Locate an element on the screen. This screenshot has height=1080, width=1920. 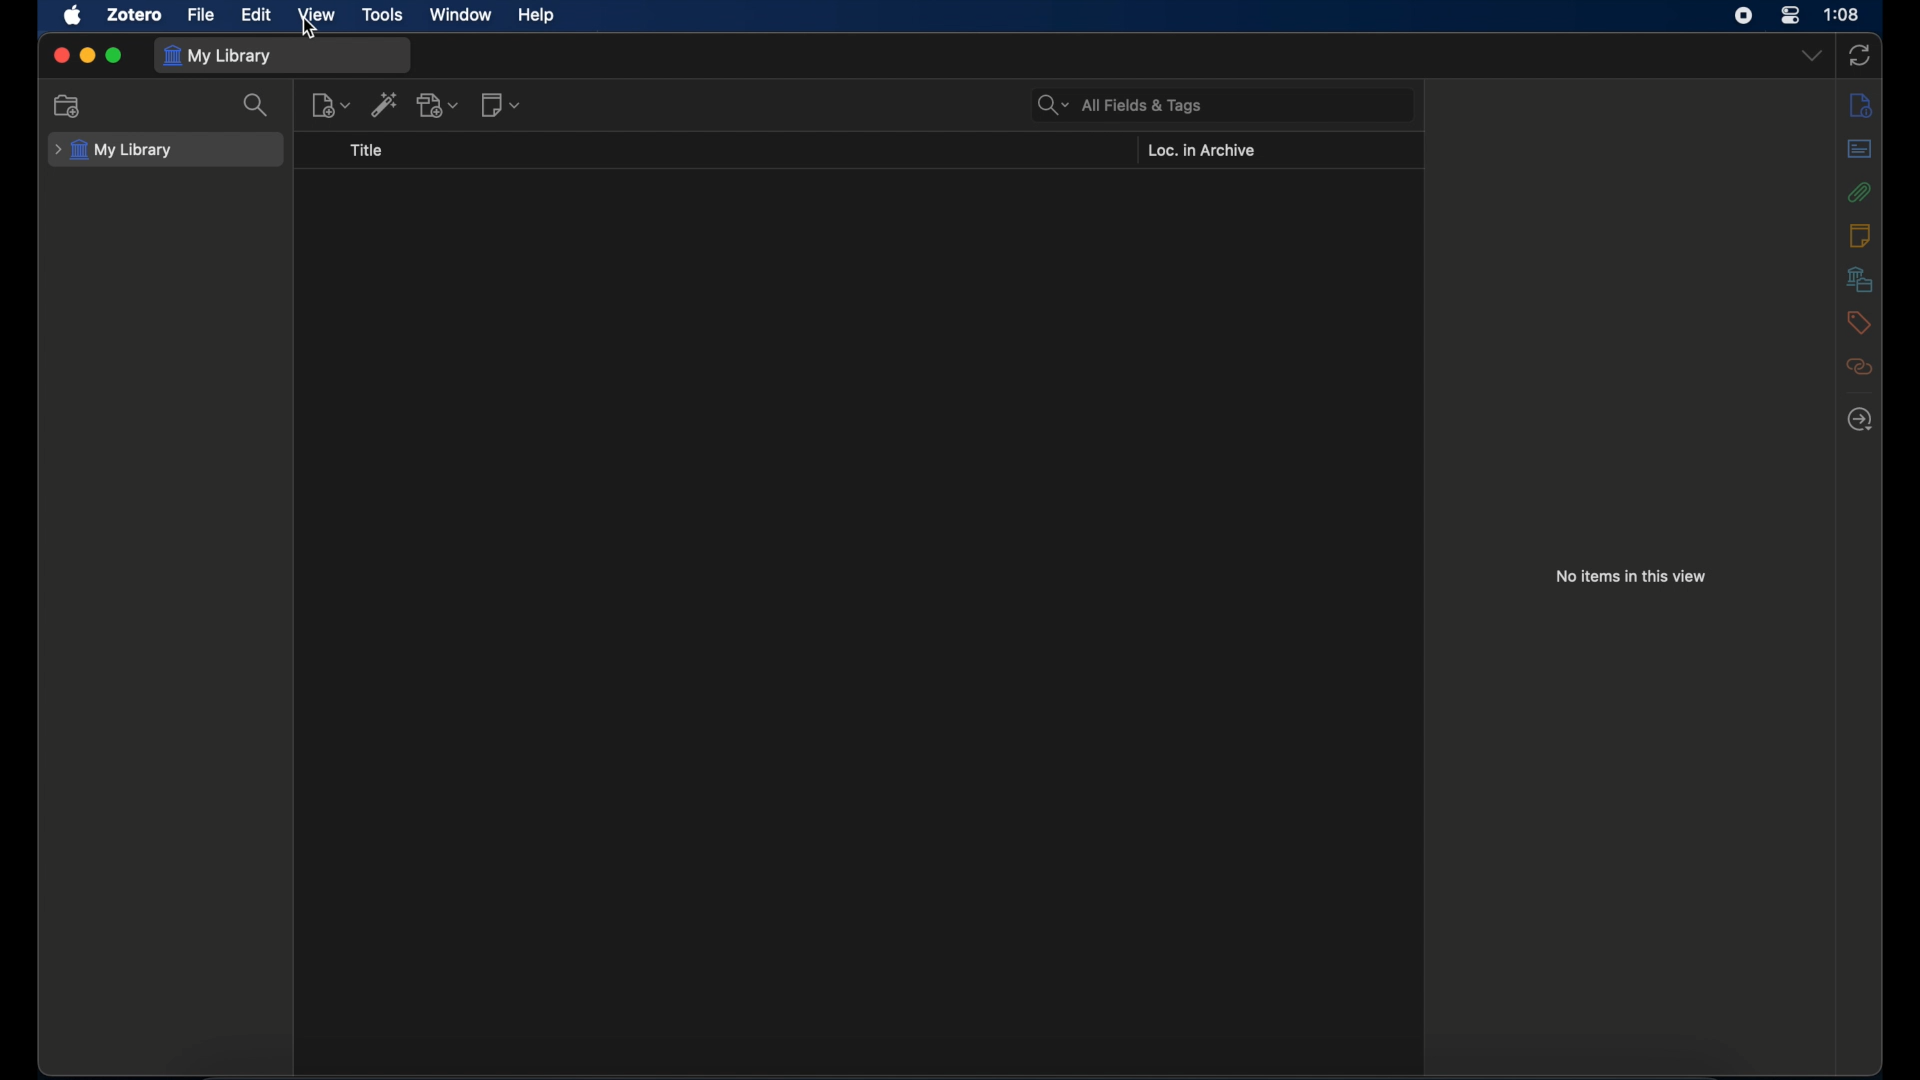
add attachments is located at coordinates (438, 105).